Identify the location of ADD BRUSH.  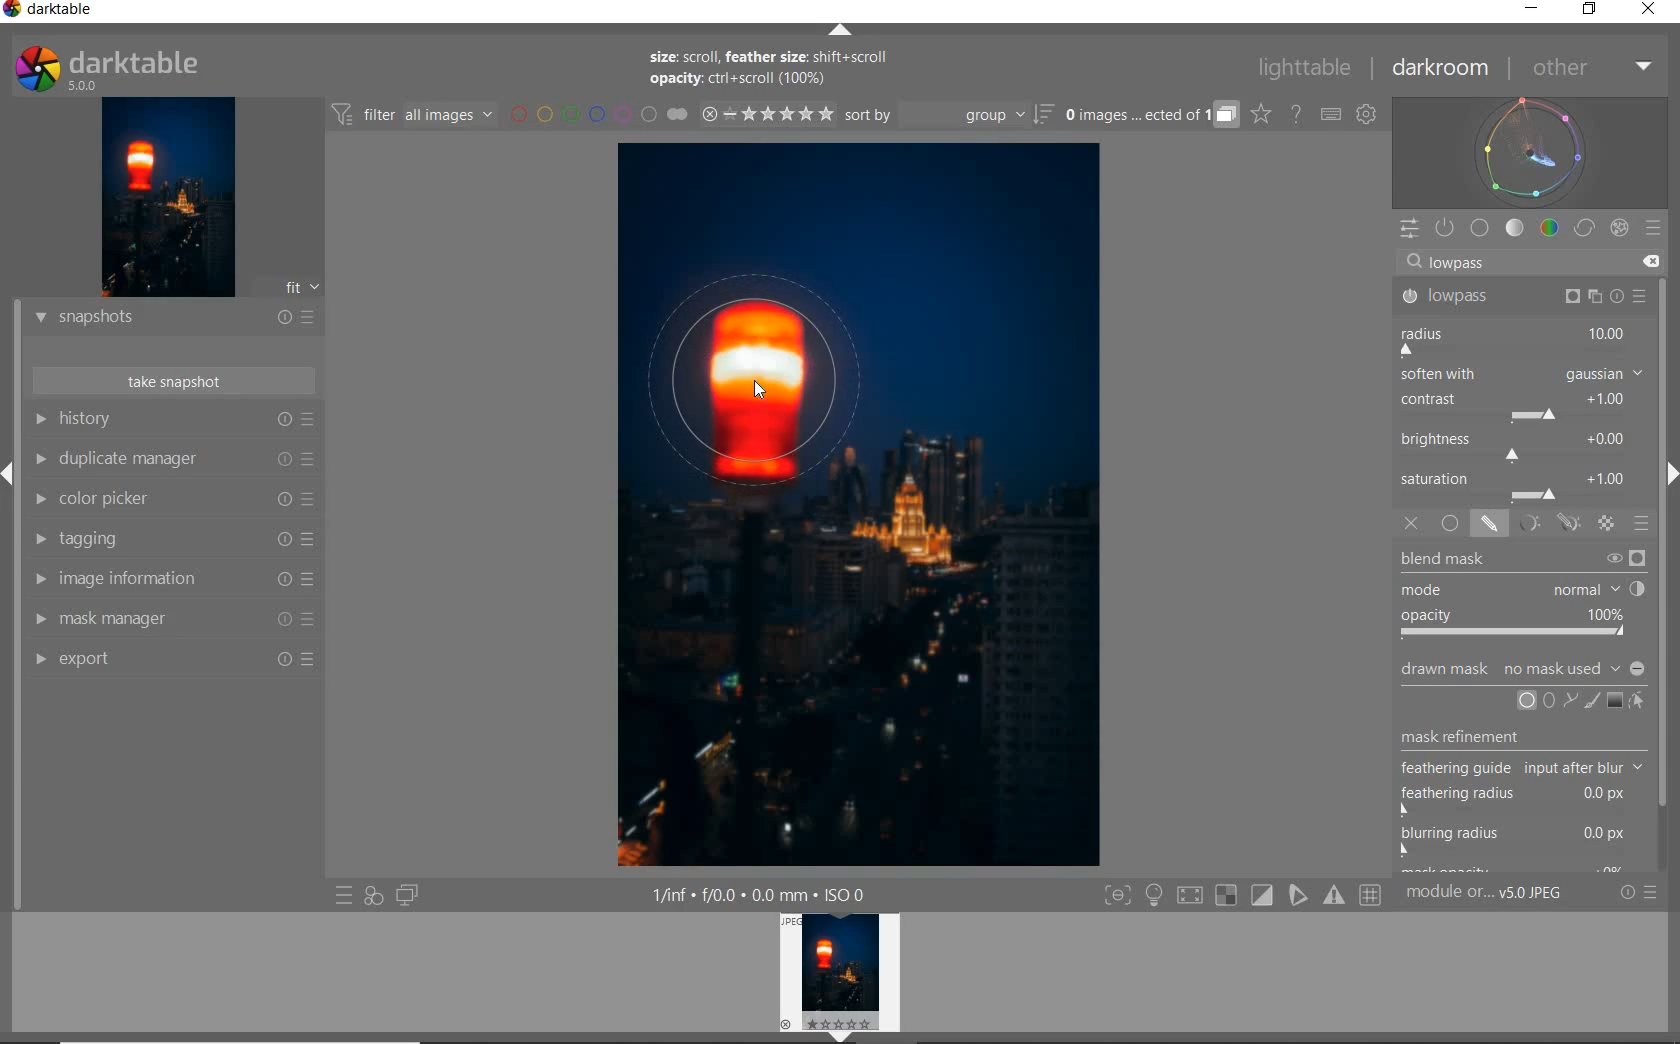
(1590, 700).